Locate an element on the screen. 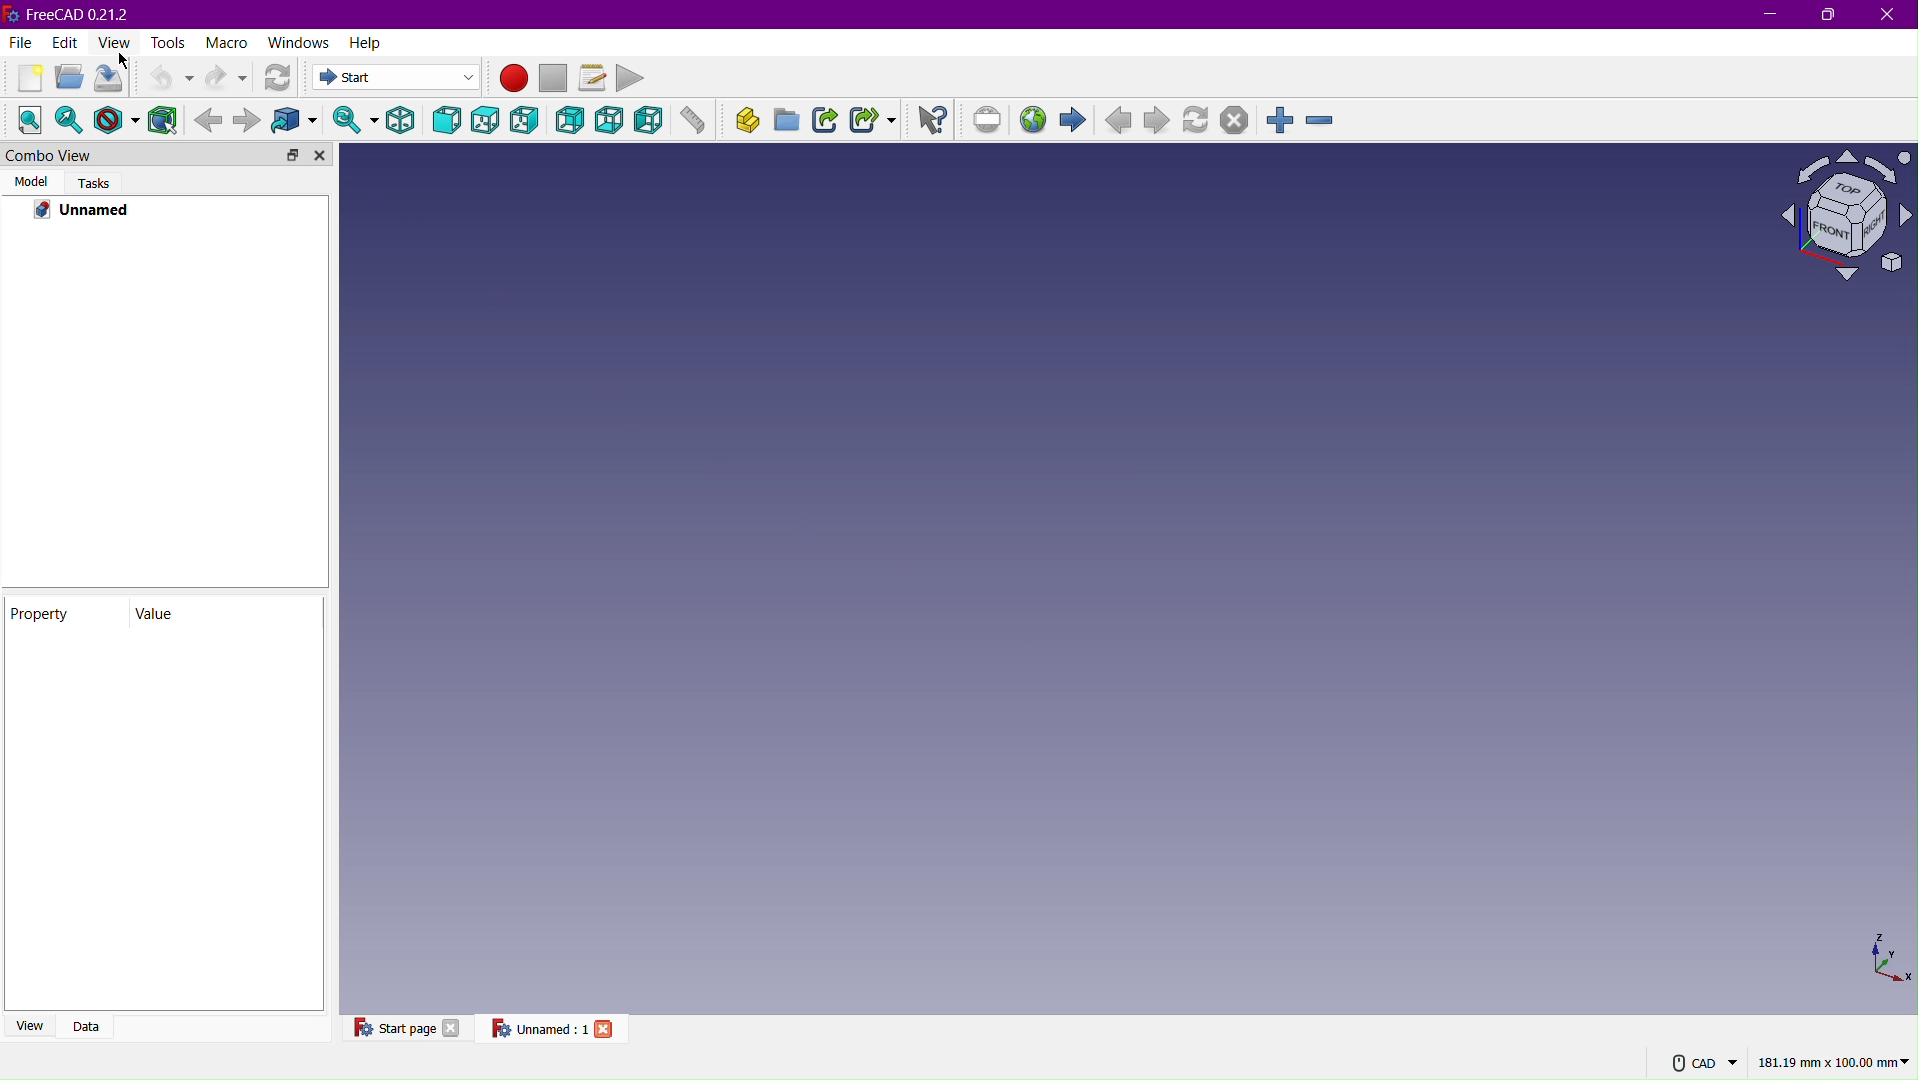  View is located at coordinates (117, 41).